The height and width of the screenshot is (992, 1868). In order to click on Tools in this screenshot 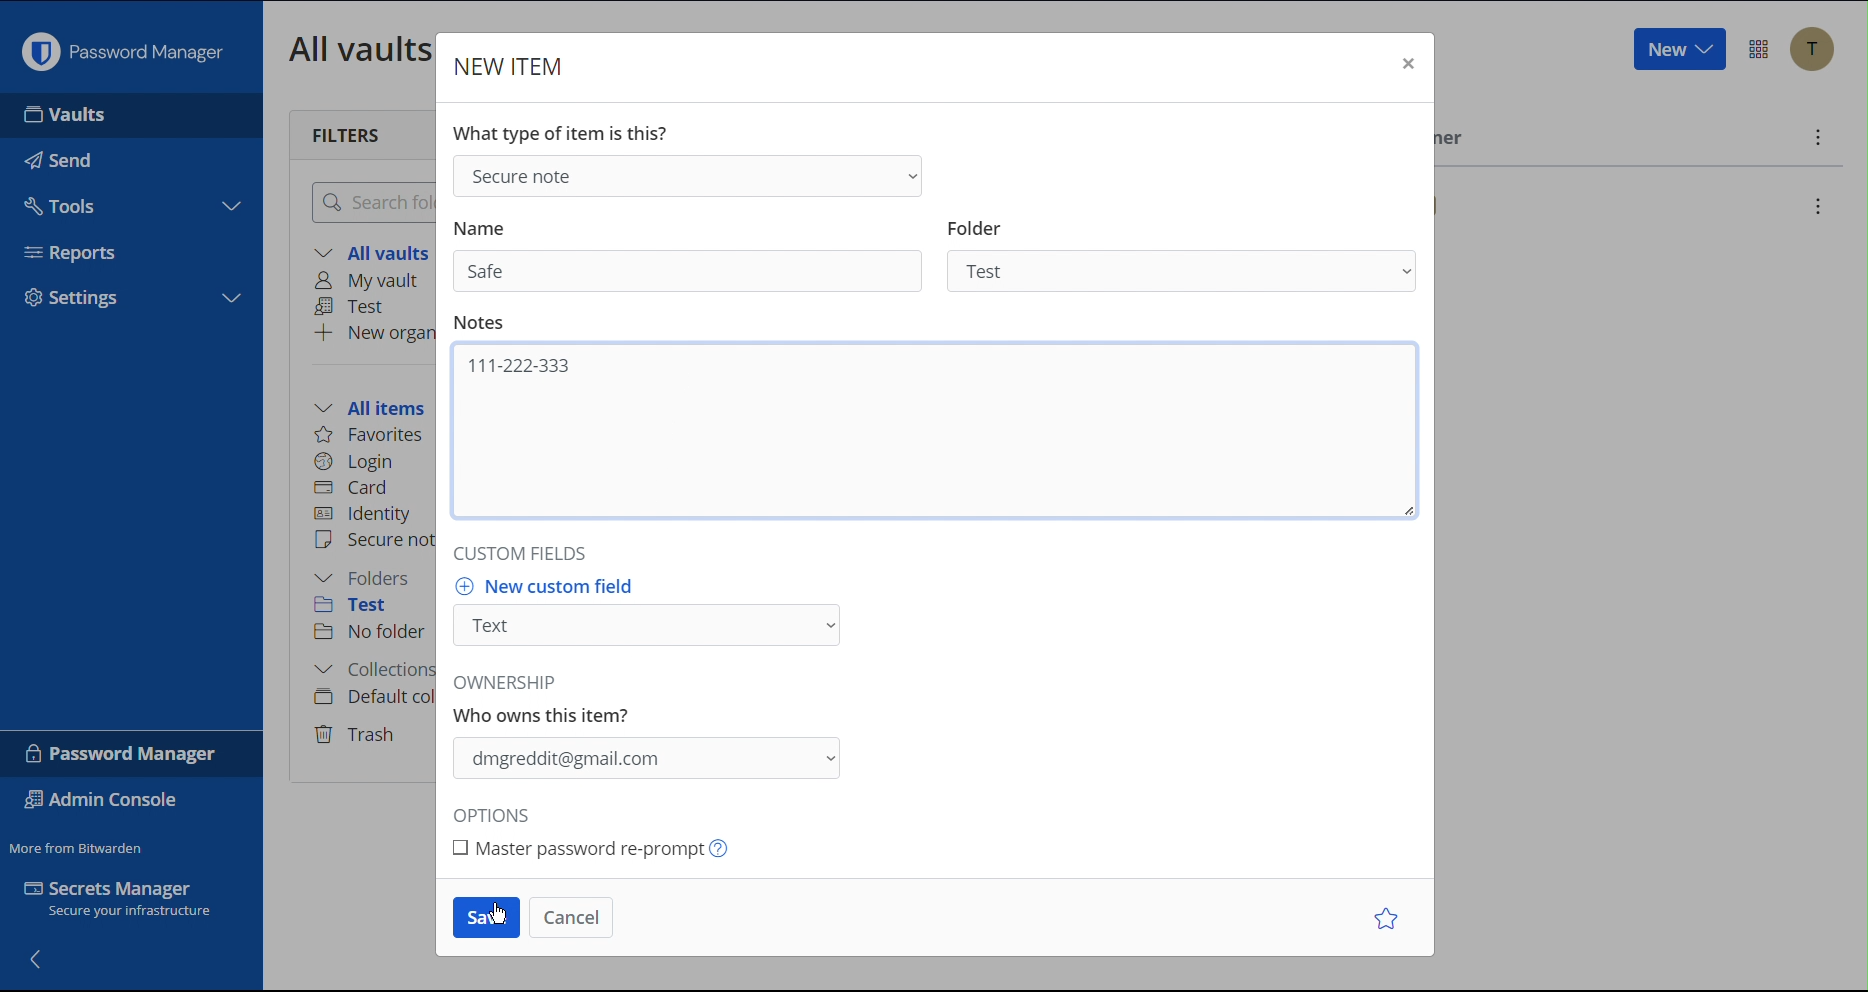, I will do `click(62, 201)`.